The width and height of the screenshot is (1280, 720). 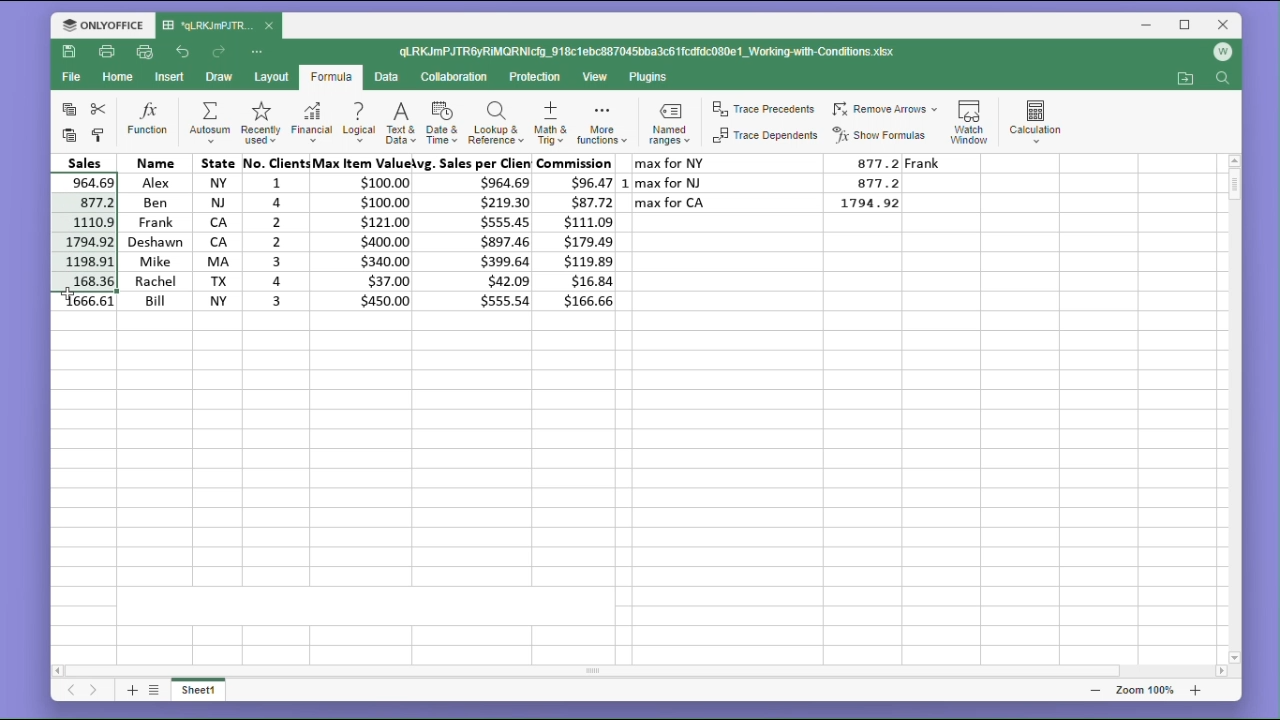 What do you see at coordinates (642, 671) in the screenshot?
I see `horizontal scroll bar` at bounding box center [642, 671].